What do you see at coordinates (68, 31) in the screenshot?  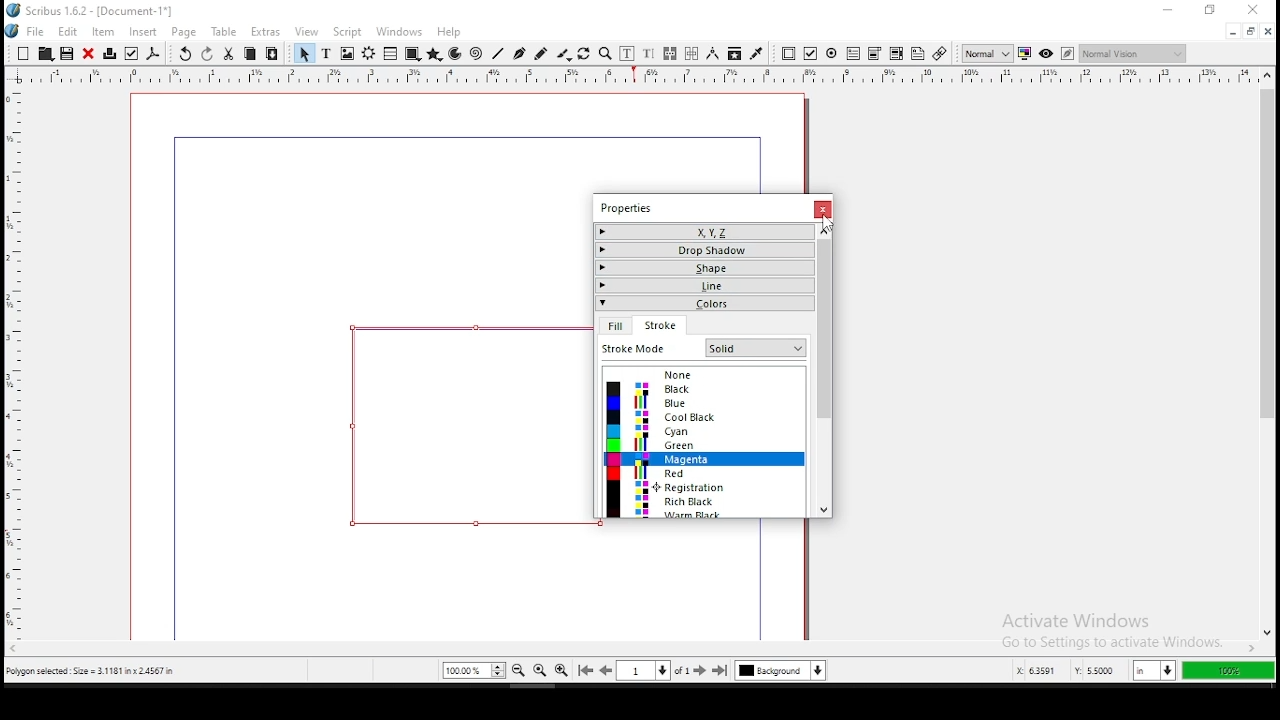 I see `edit` at bounding box center [68, 31].